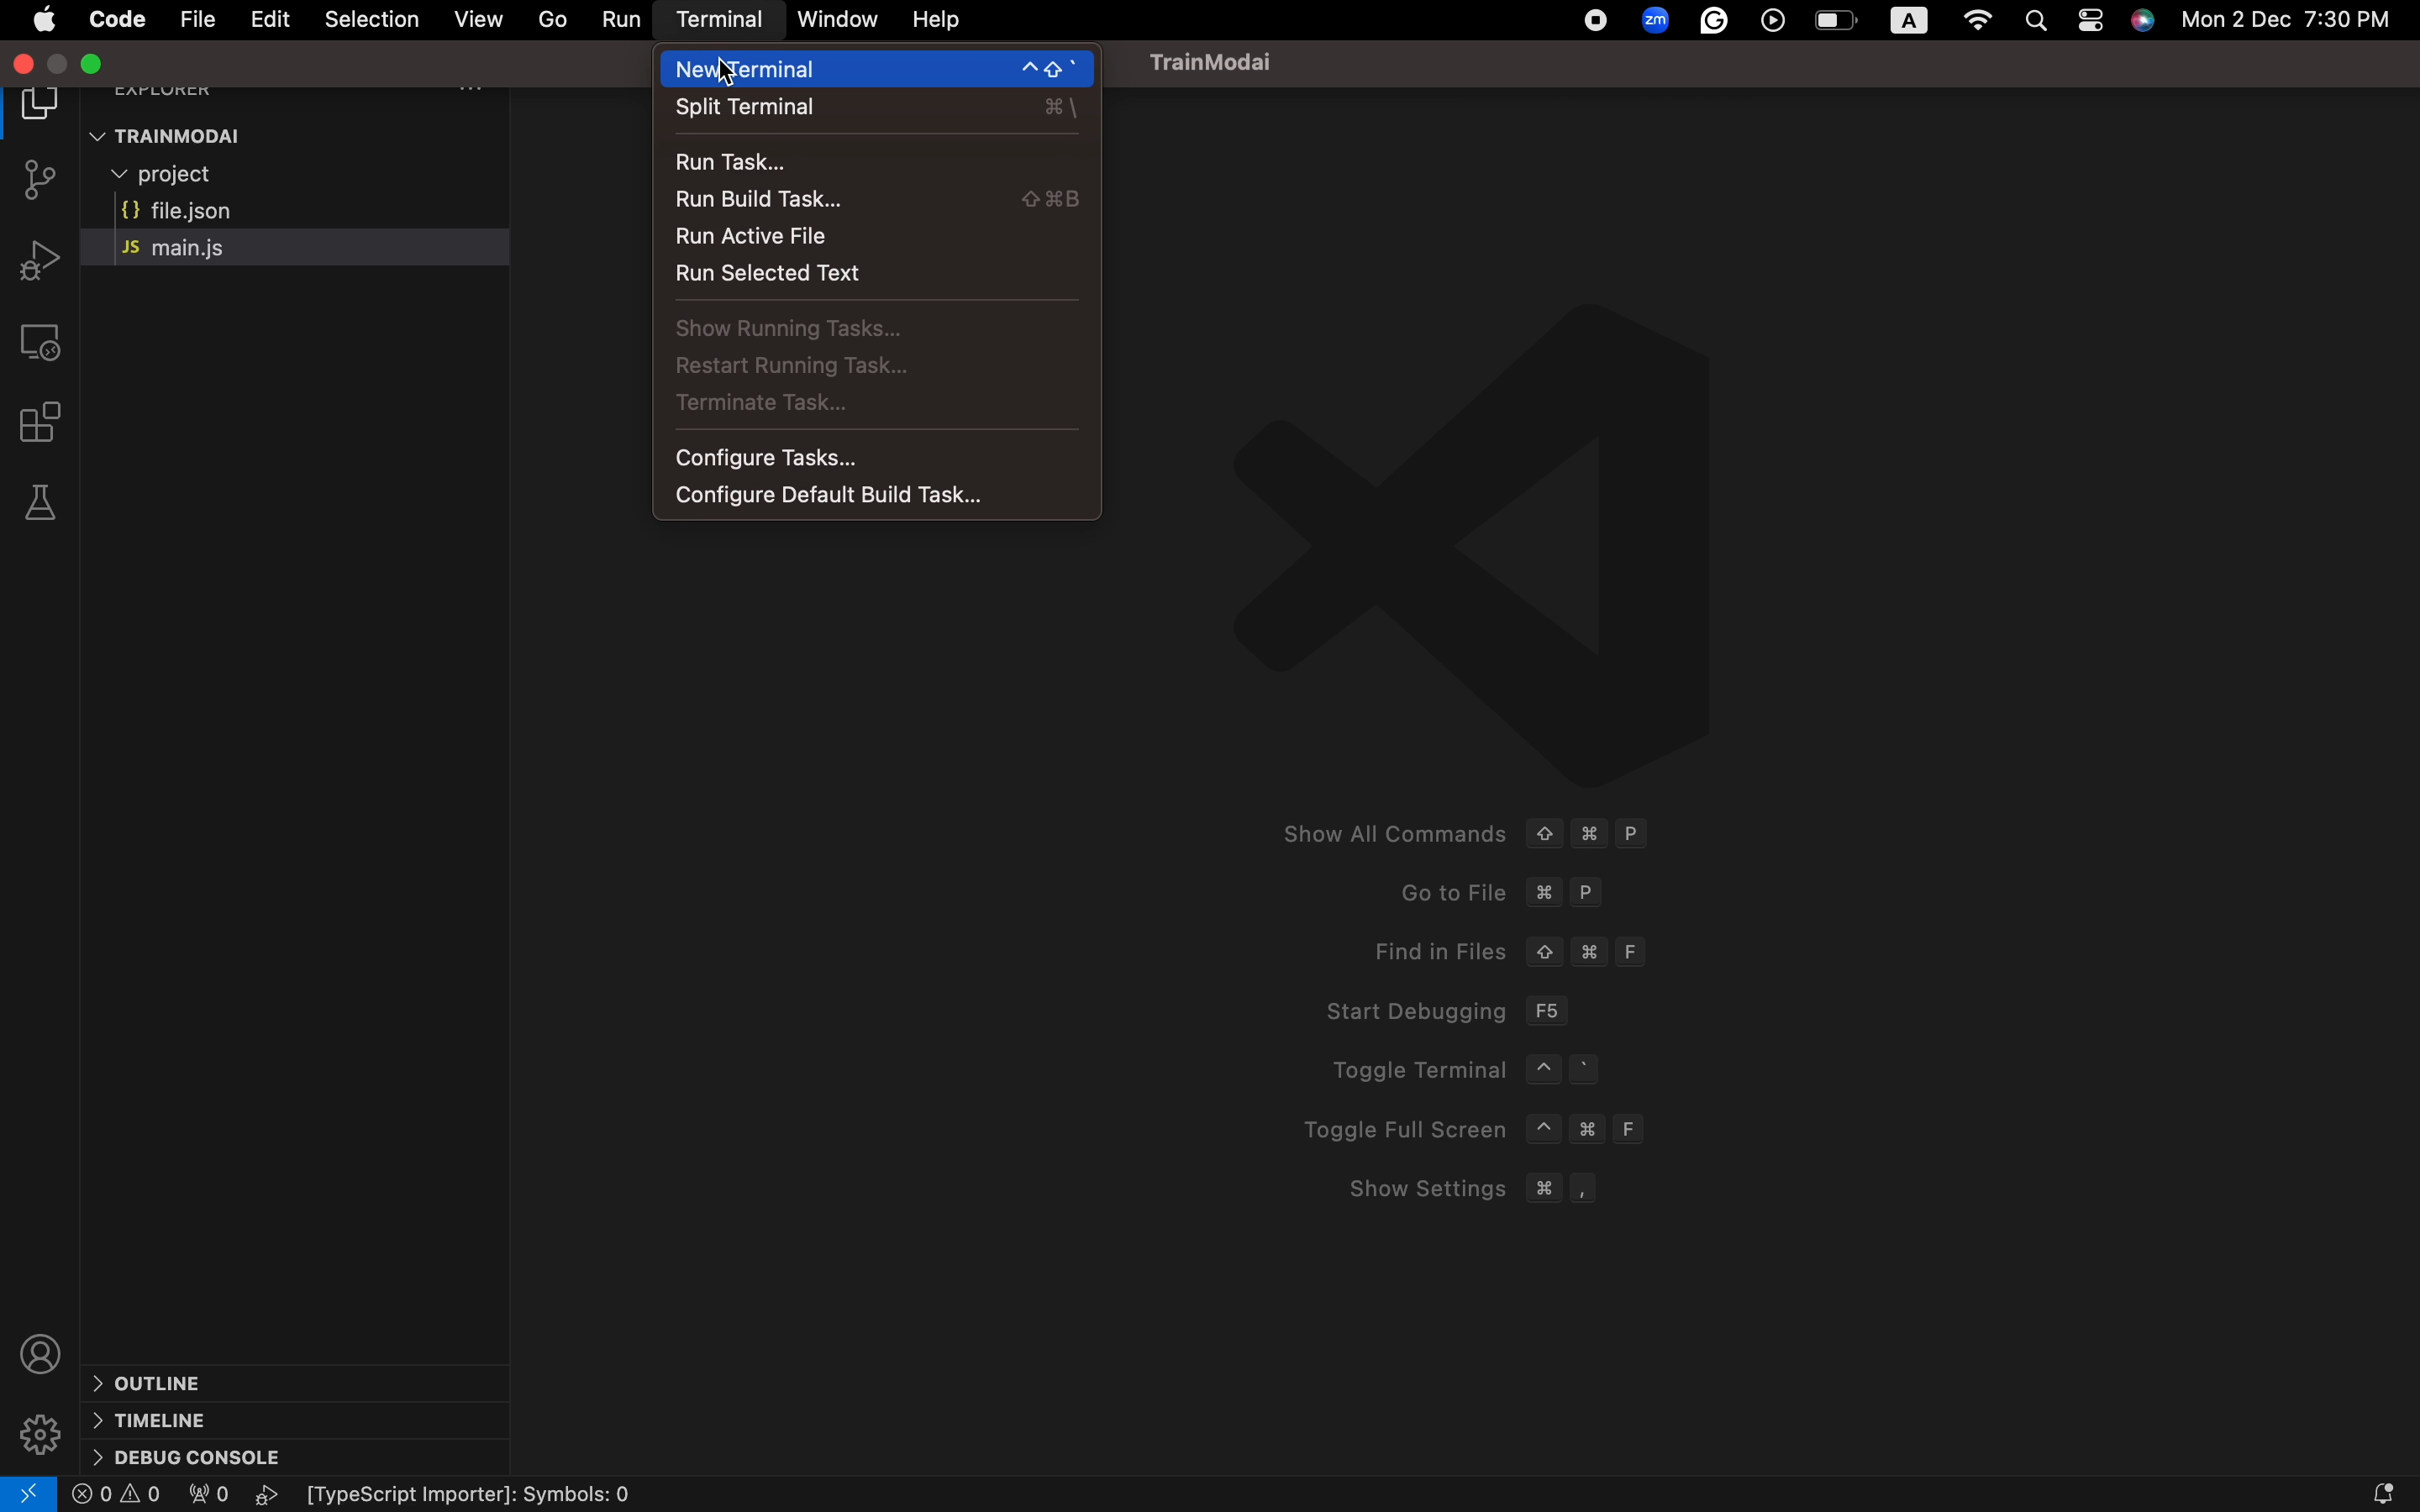 The image size is (2420, 1512). Describe the element at coordinates (40, 1346) in the screenshot. I see `profile` at that location.